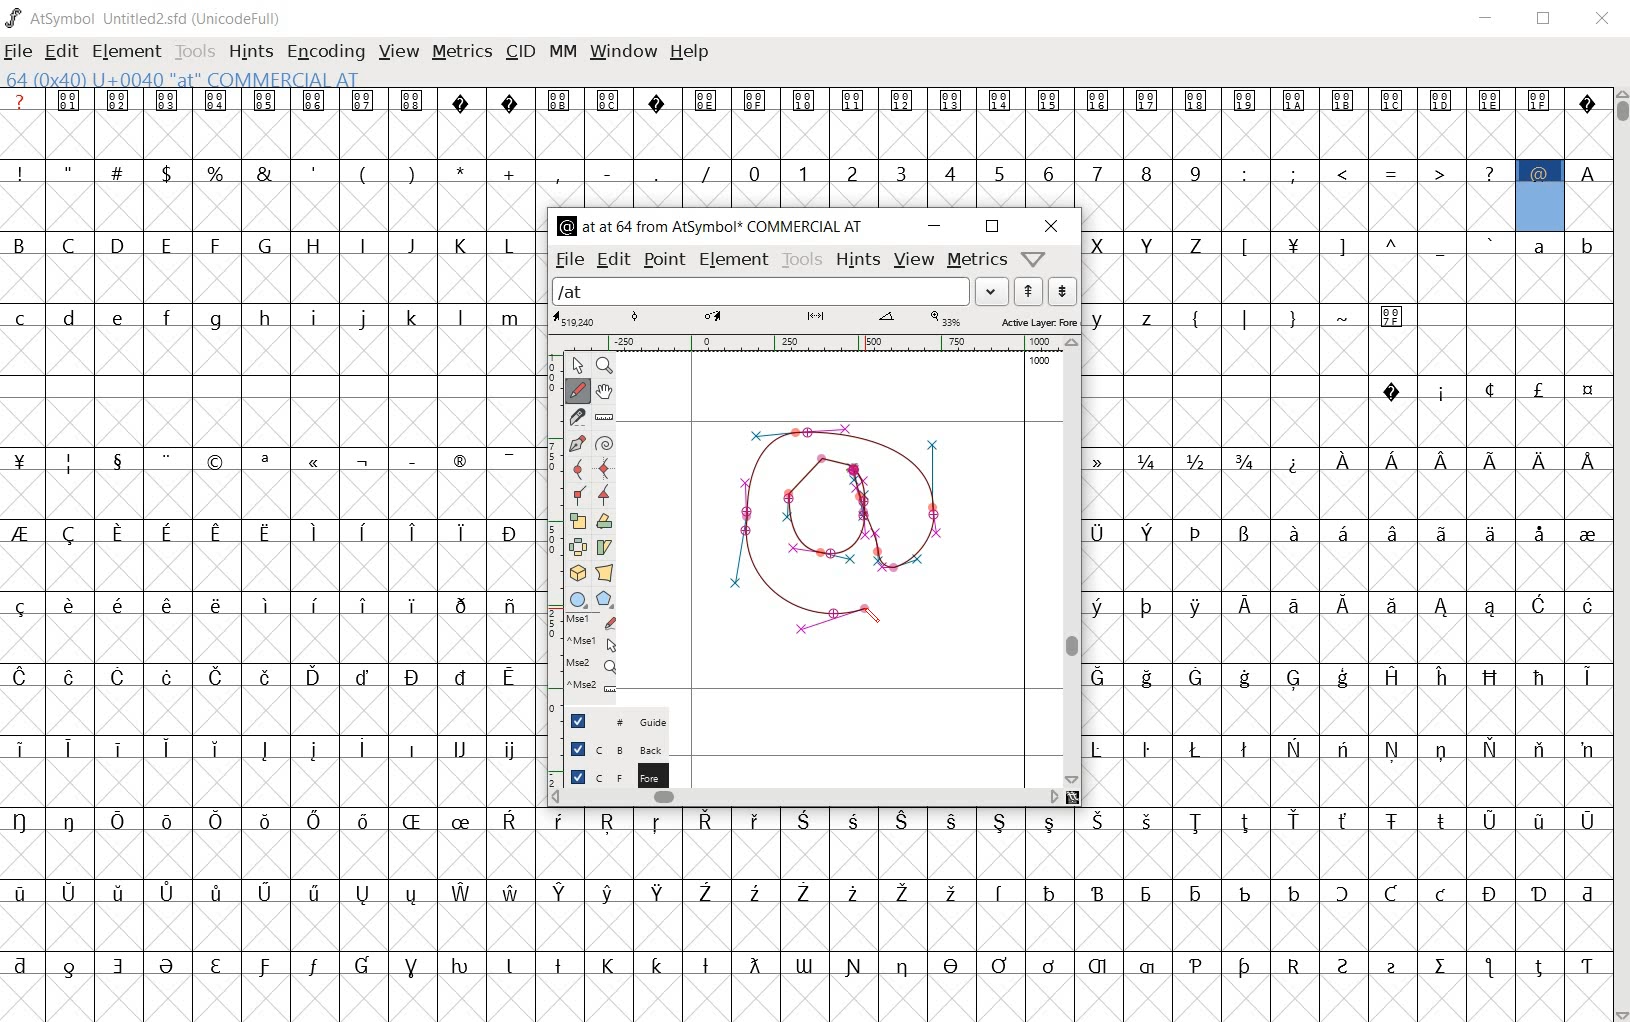  I want to click on hints, so click(858, 260).